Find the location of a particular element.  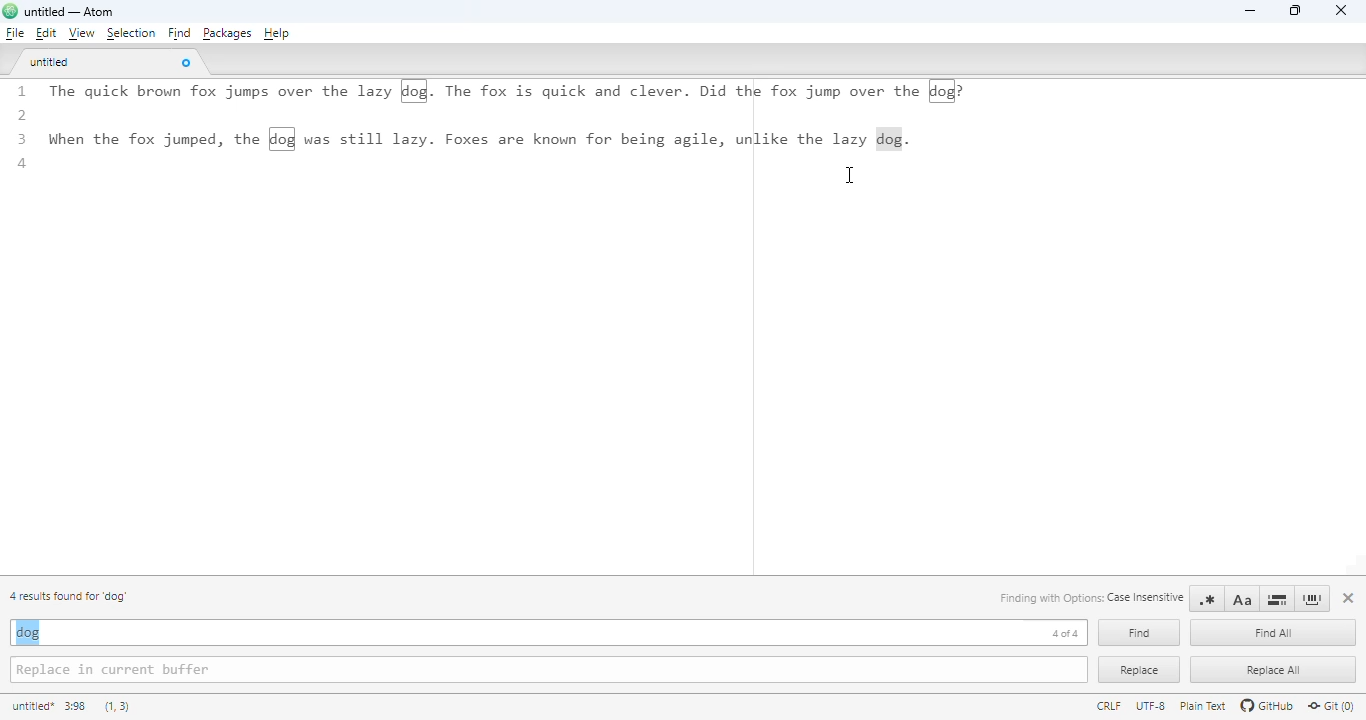

2 is located at coordinates (24, 116).